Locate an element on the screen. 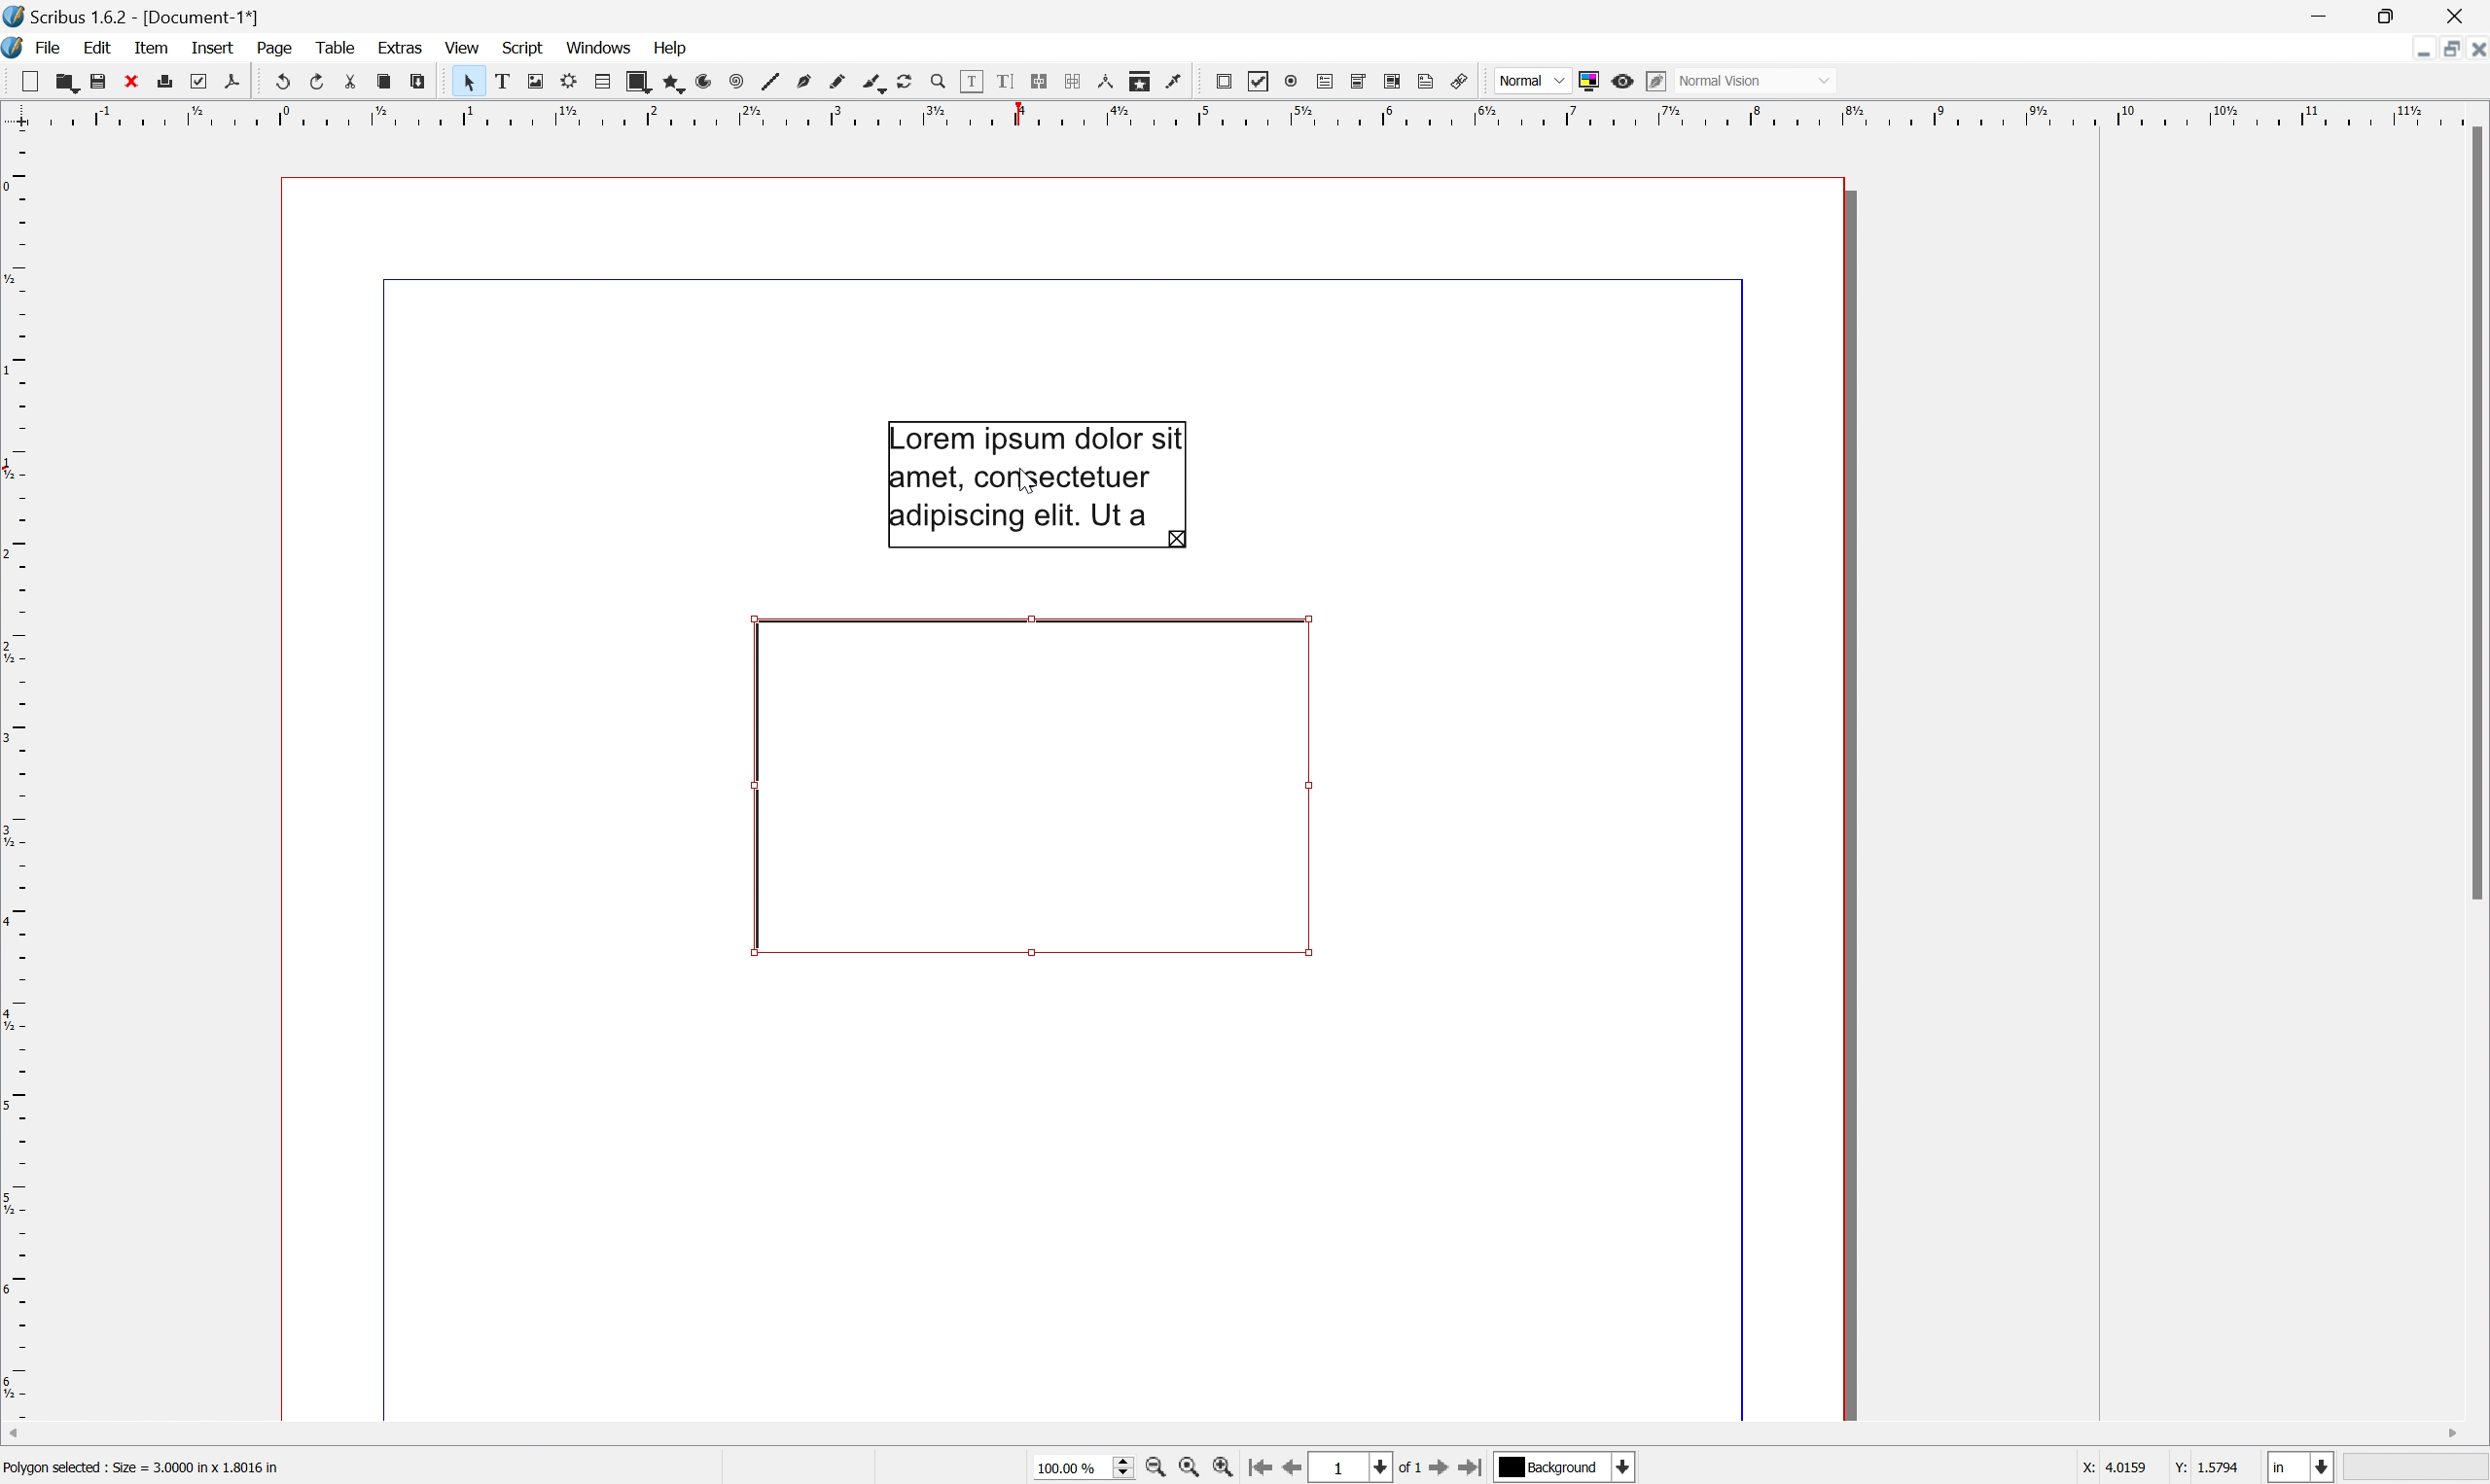  Table is located at coordinates (338, 49).